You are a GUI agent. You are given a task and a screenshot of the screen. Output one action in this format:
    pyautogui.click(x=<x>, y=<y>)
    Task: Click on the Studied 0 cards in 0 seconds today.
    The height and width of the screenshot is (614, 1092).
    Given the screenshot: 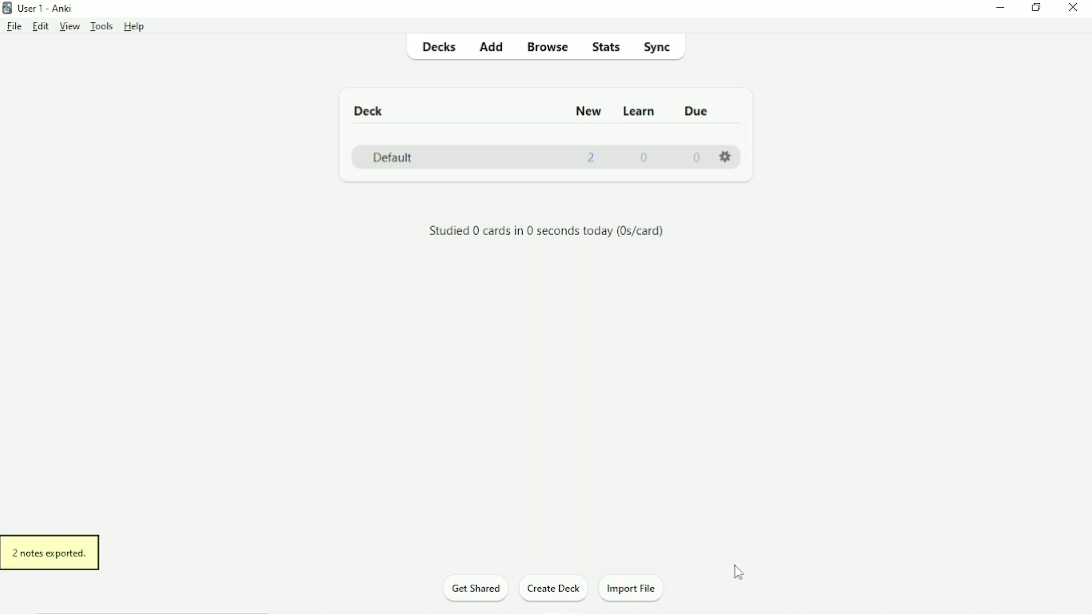 What is the action you would take?
    pyautogui.click(x=547, y=230)
    